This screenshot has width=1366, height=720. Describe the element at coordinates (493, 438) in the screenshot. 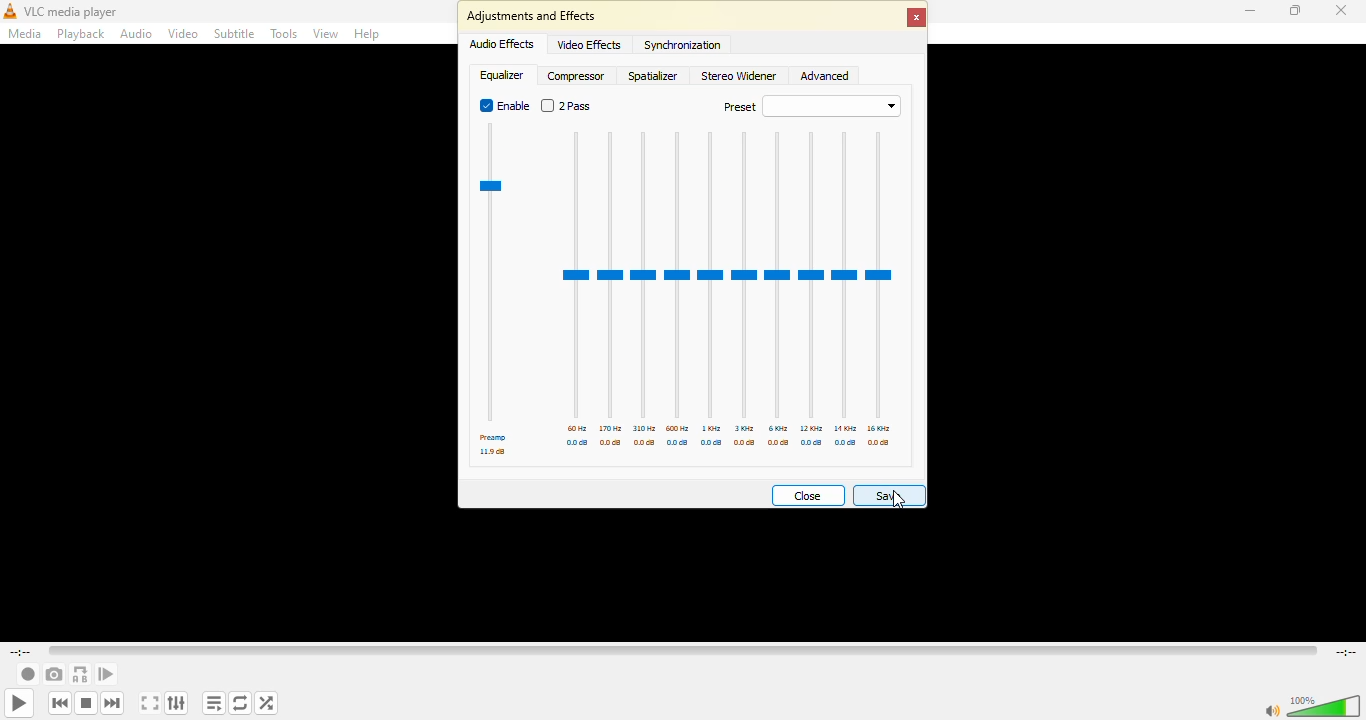

I see `preamp` at that location.